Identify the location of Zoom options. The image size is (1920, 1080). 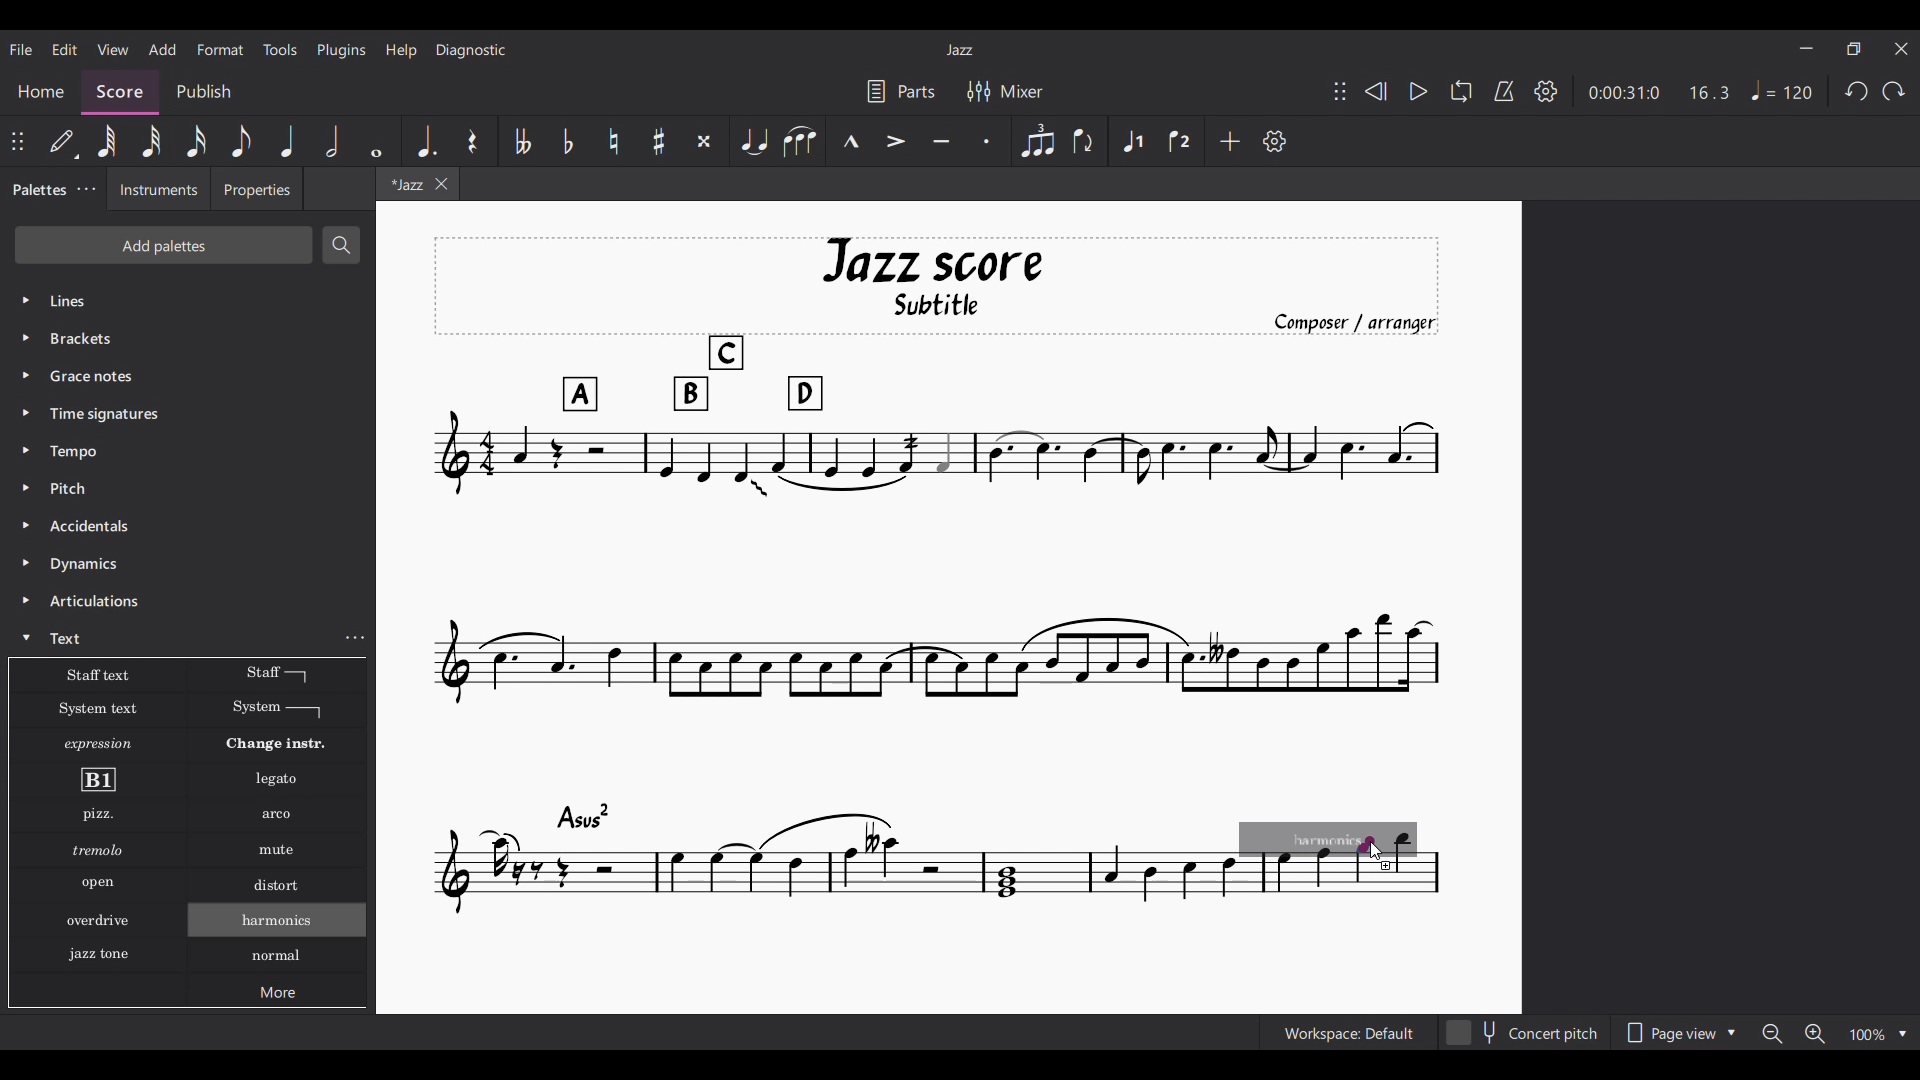
(1834, 1033).